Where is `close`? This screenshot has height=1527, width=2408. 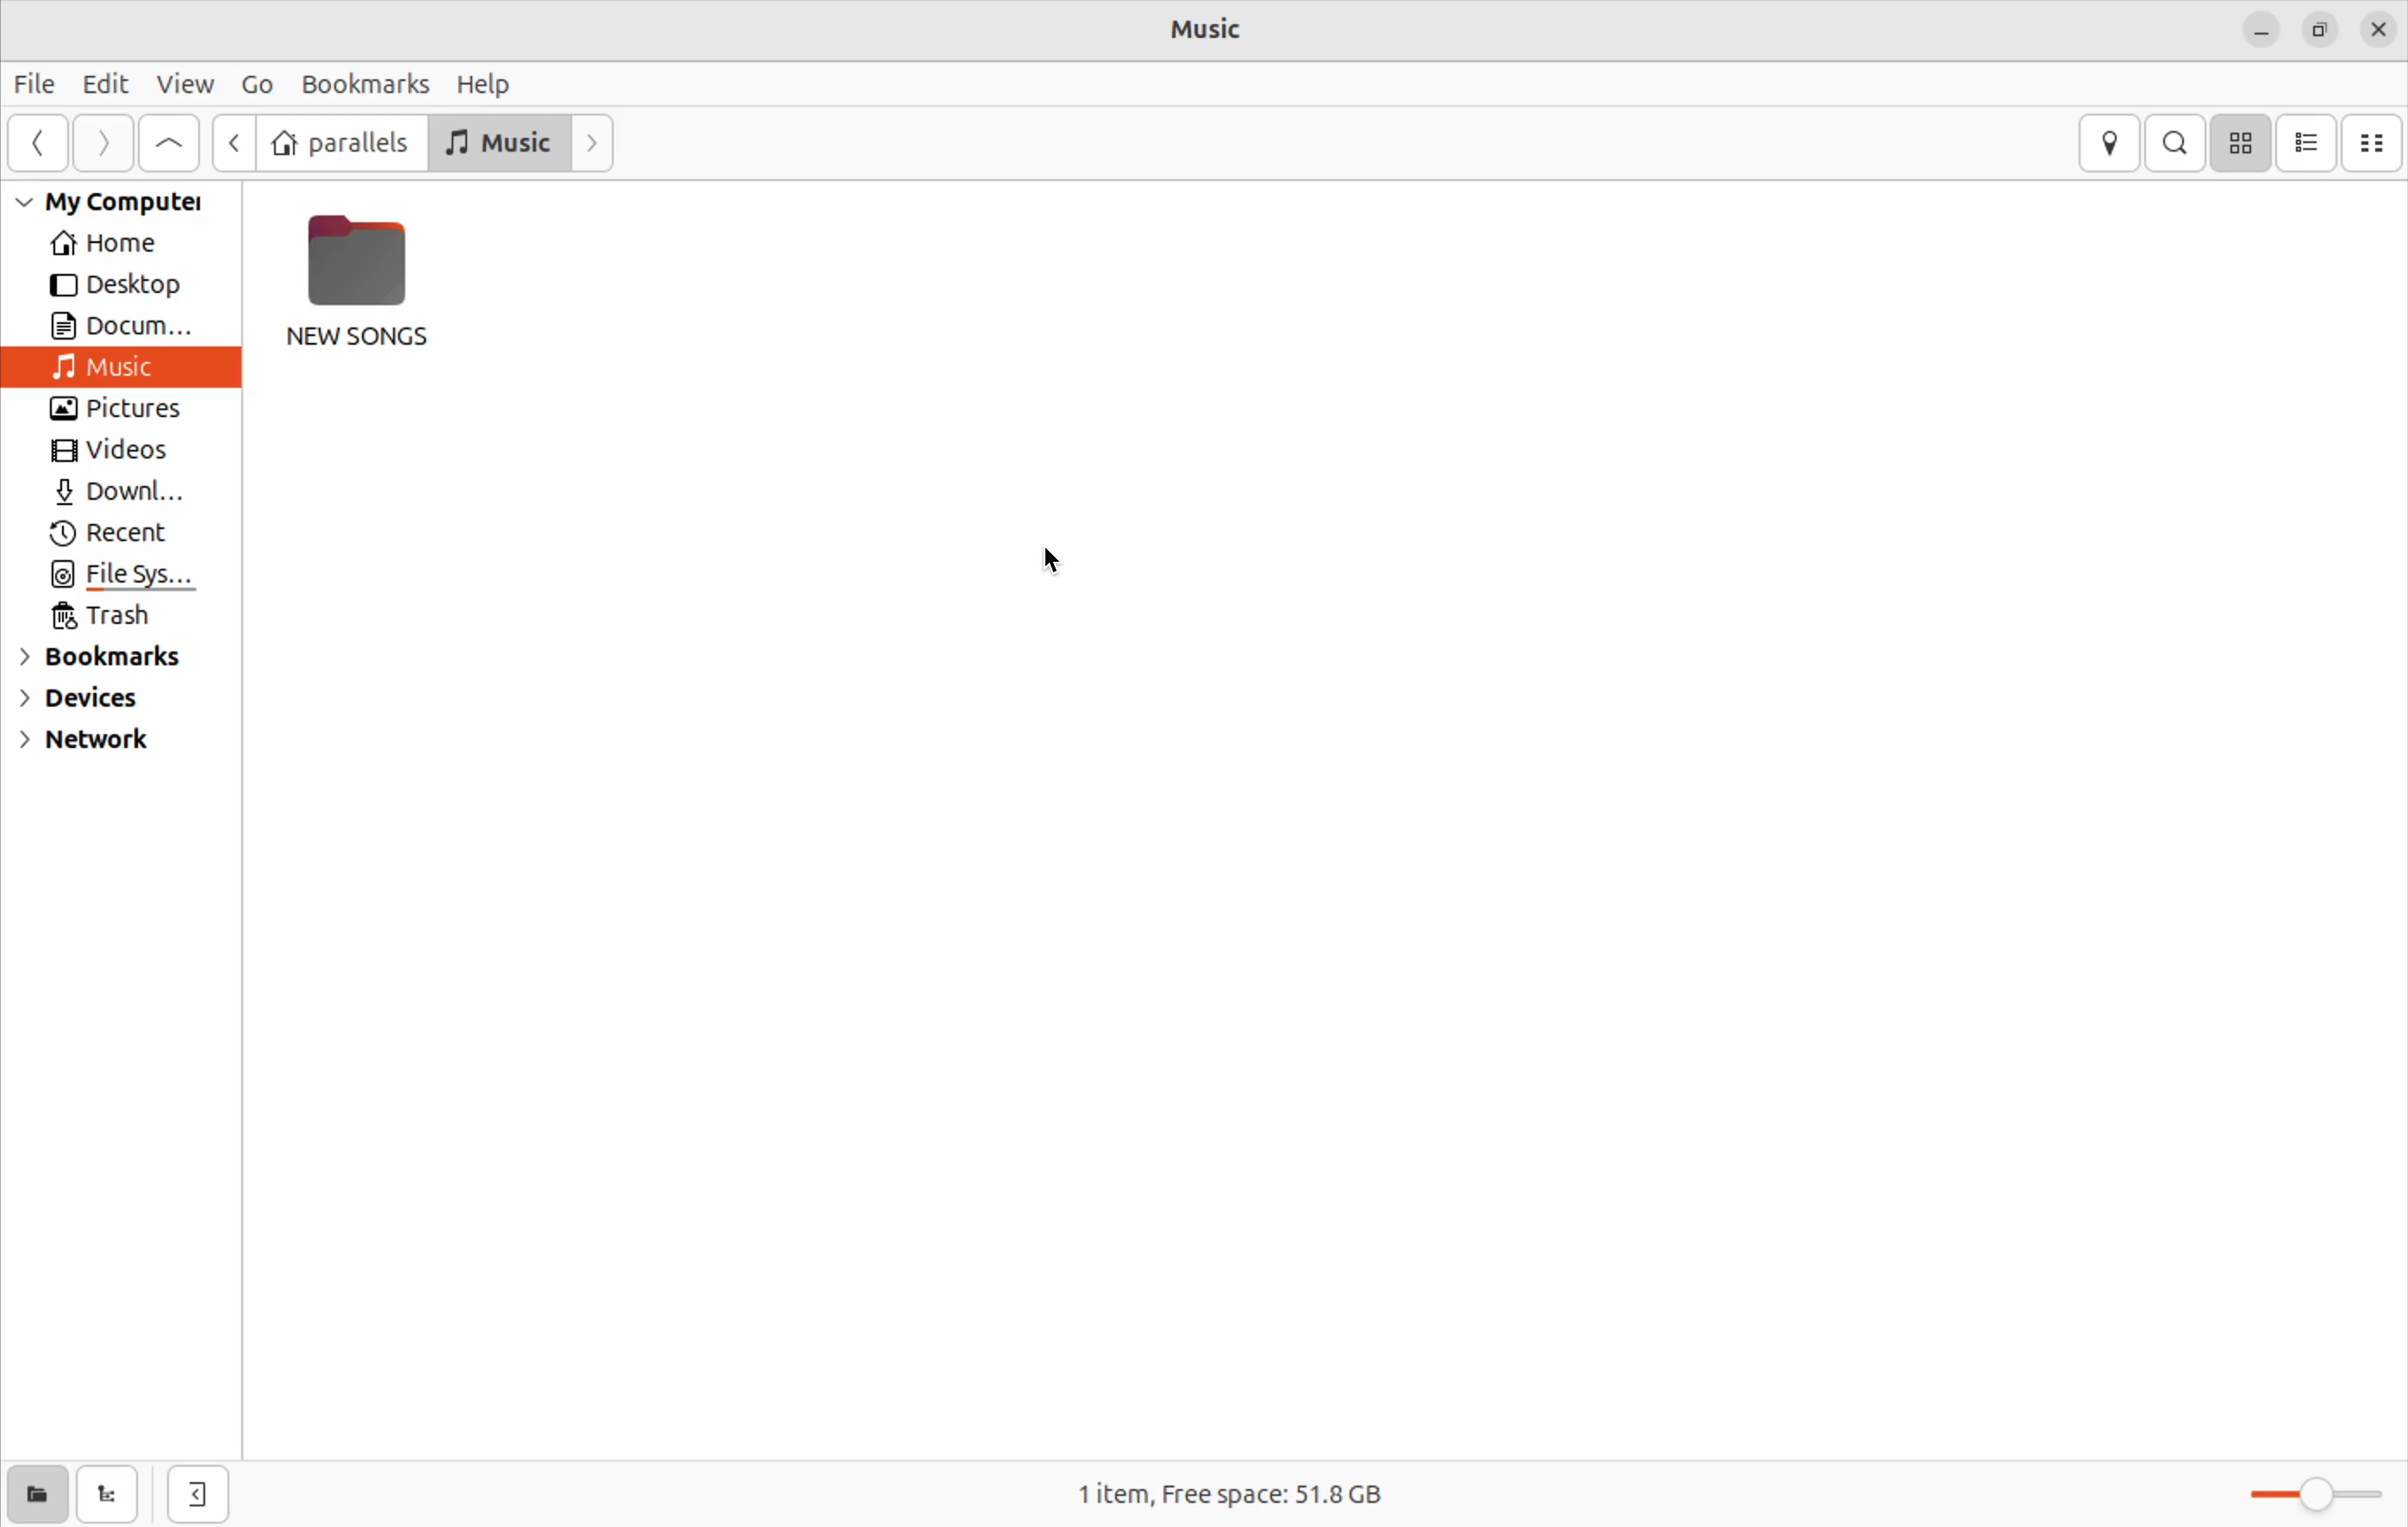 close is located at coordinates (2379, 29).